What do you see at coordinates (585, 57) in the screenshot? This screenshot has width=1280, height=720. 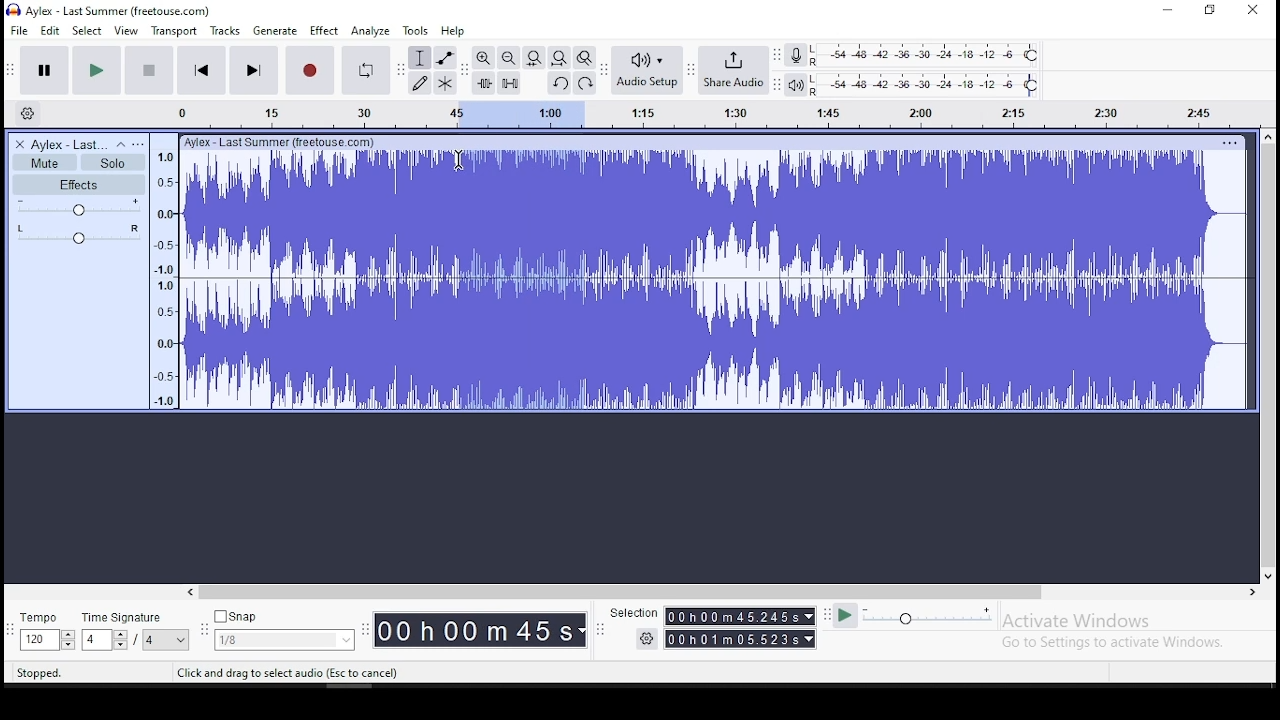 I see `zoom toggle` at bounding box center [585, 57].